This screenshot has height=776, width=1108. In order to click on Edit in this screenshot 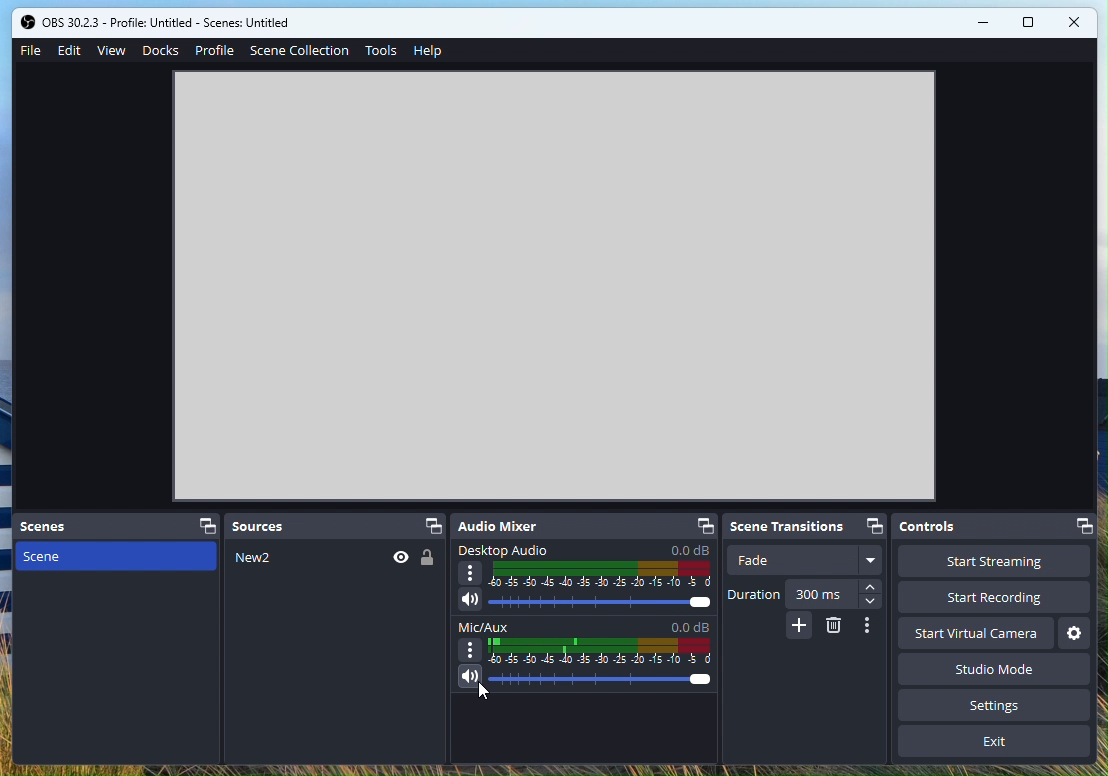, I will do `click(71, 51)`.